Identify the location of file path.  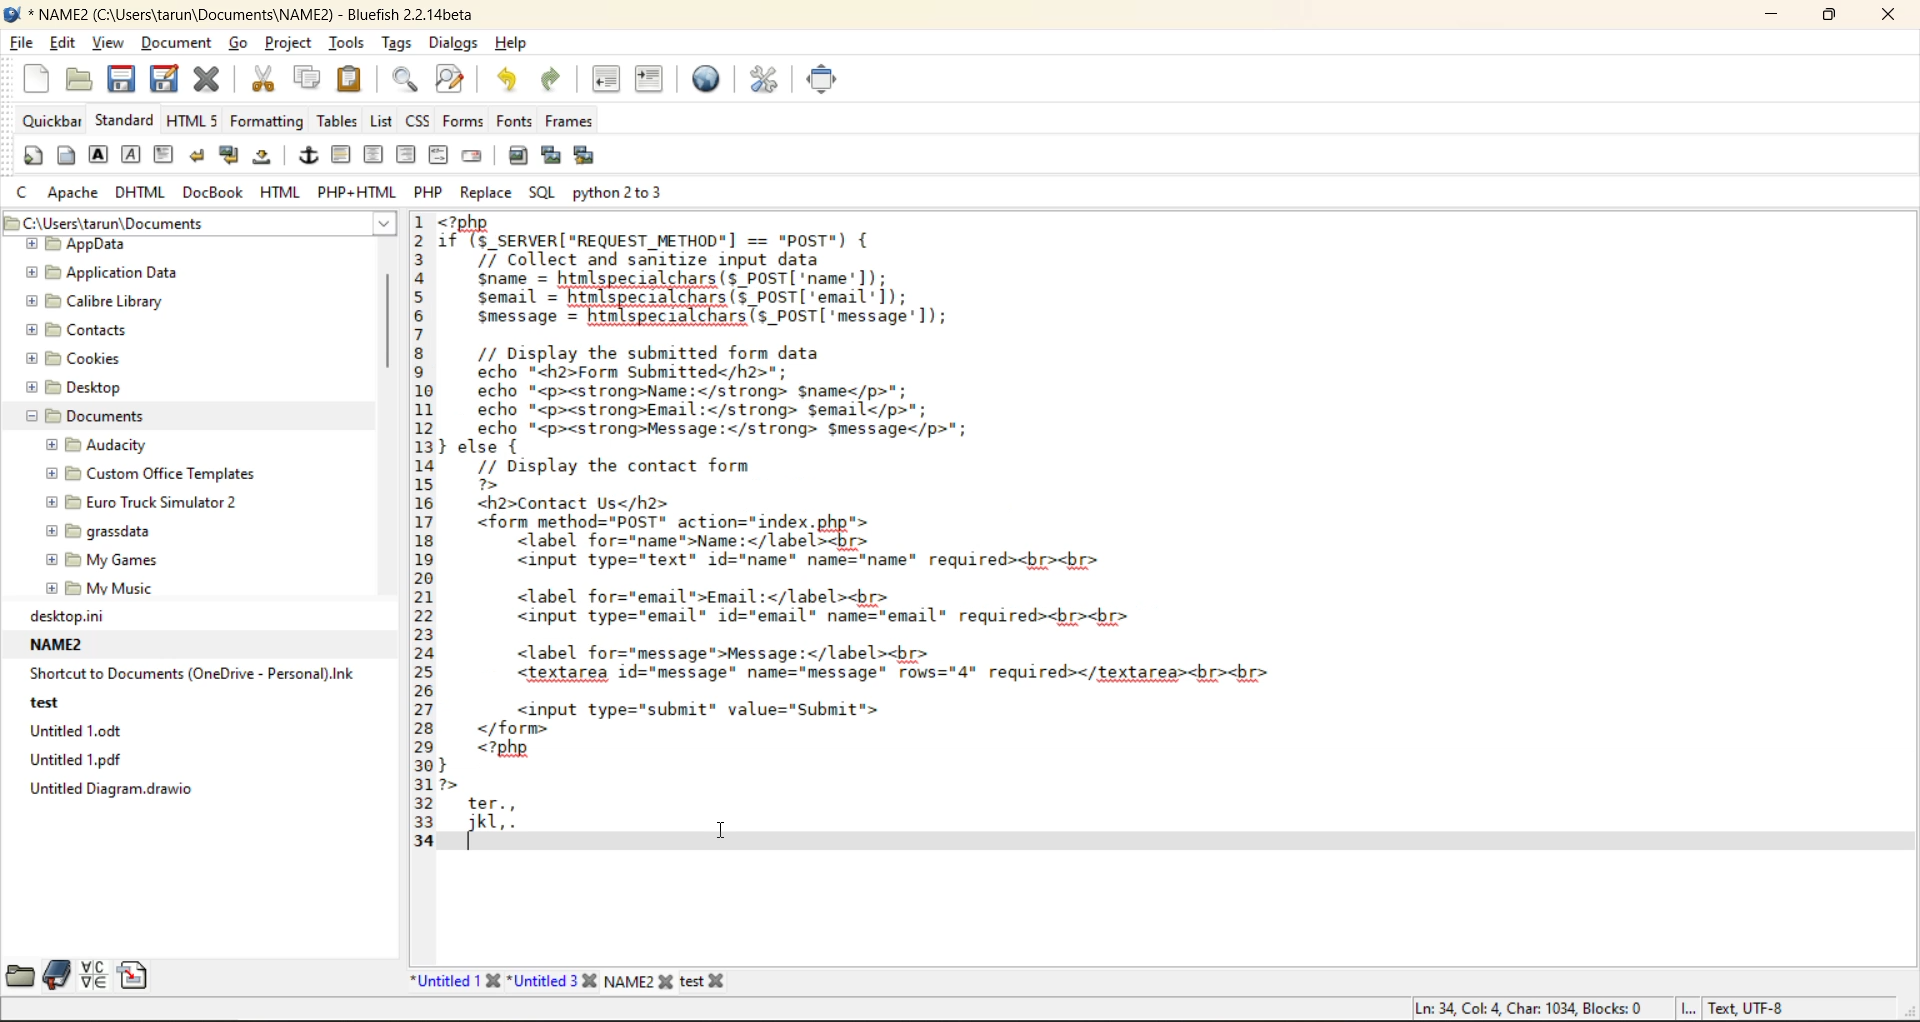
(200, 223).